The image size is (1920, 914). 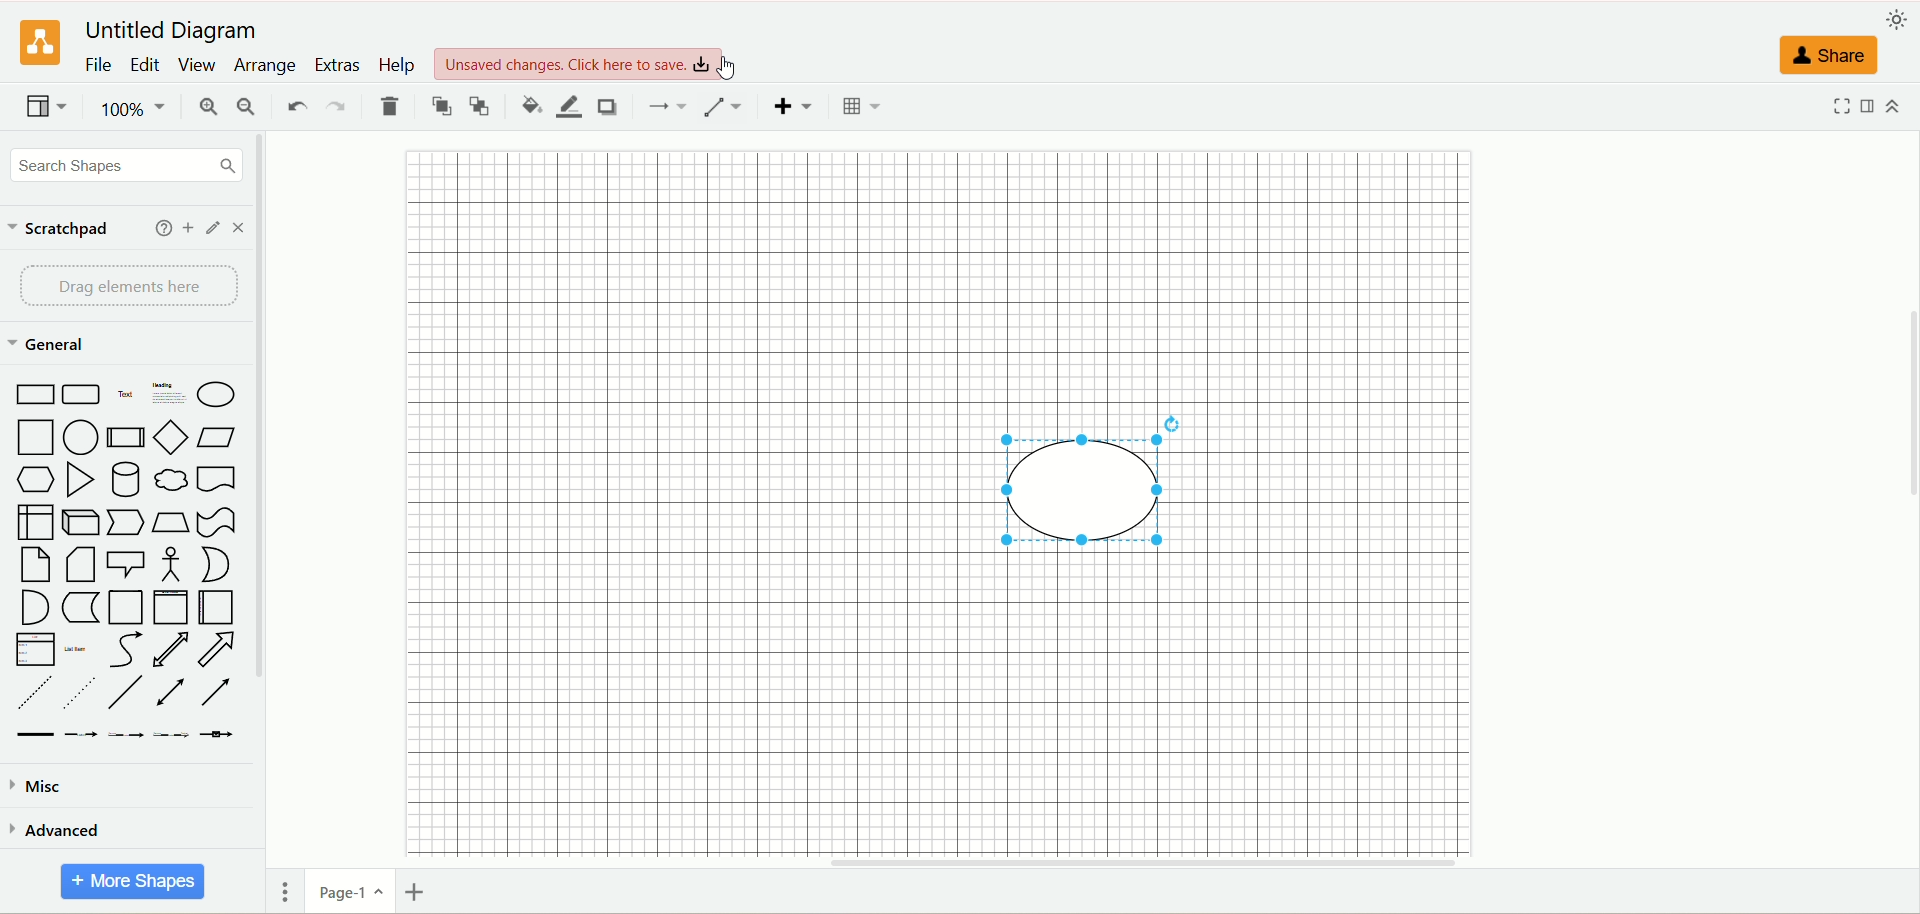 I want to click on circle, so click(x=221, y=395).